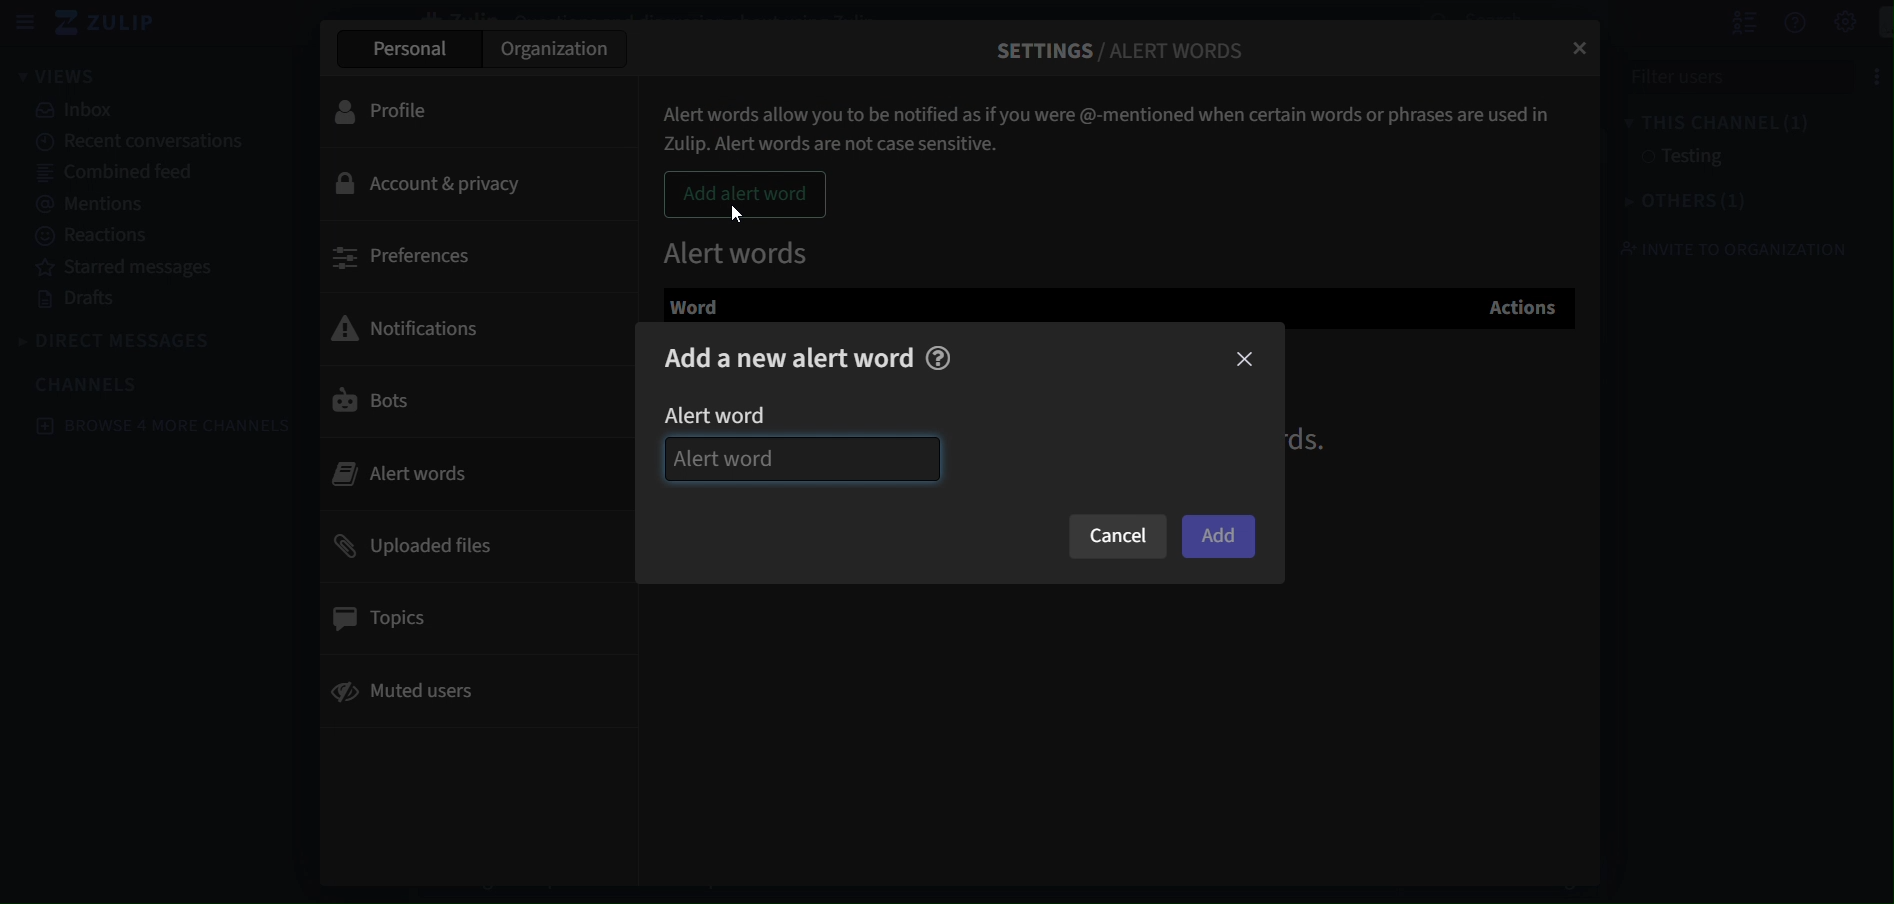  Describe the element at coordinates (410, 695) in the screenshot. I see `muted users` at that location.